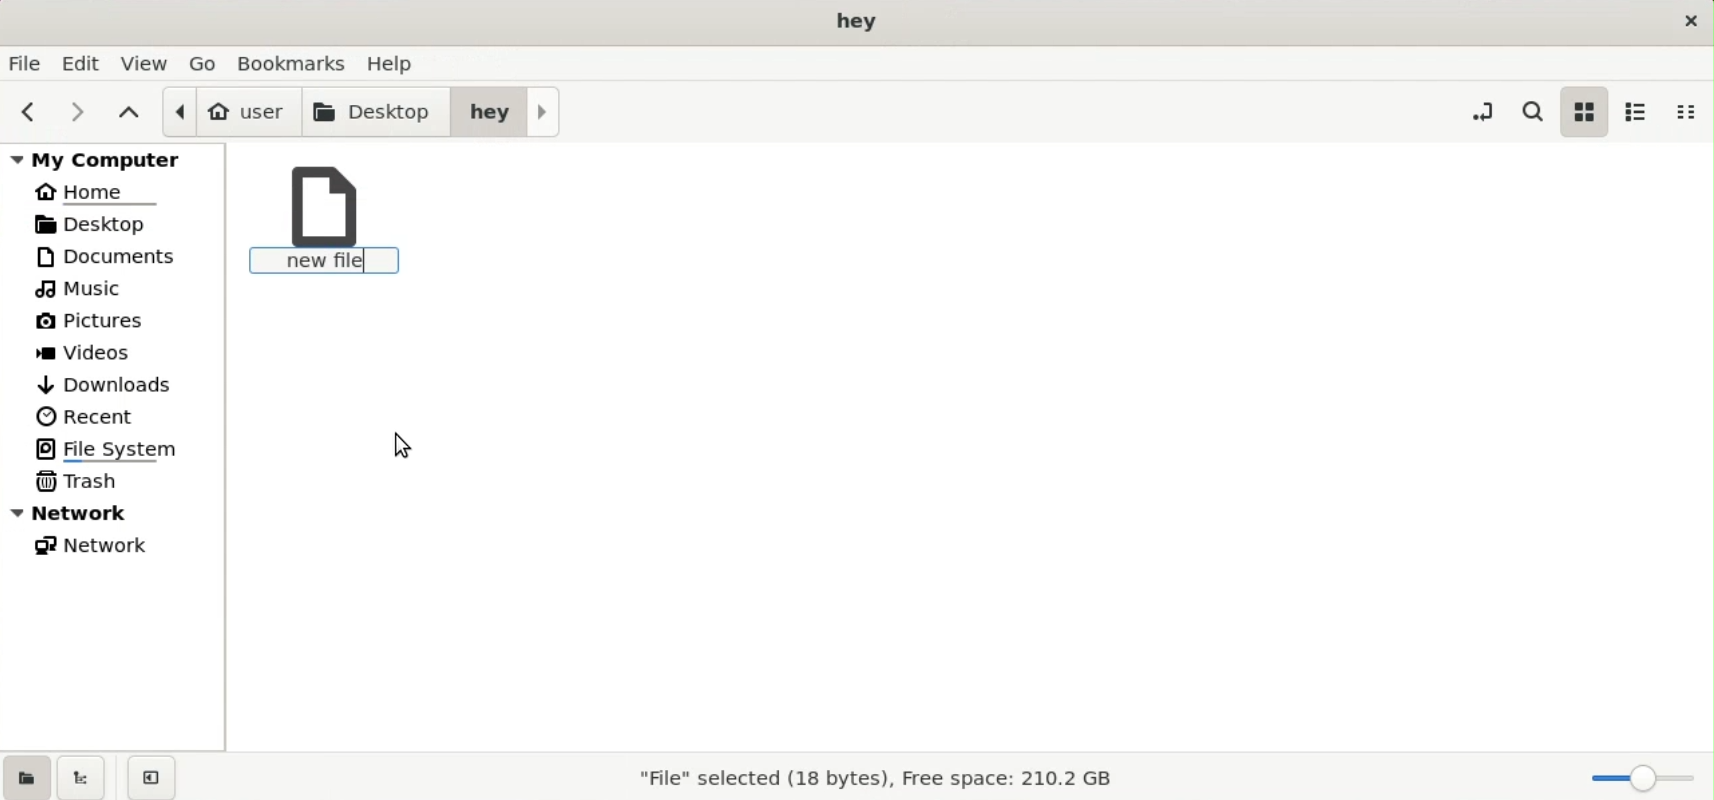 The image size is (1714, 800). What do you see at coordinates (1482, 110) in the screenshot?
I see `toggle location entry` at bounding box center [1482, 110].